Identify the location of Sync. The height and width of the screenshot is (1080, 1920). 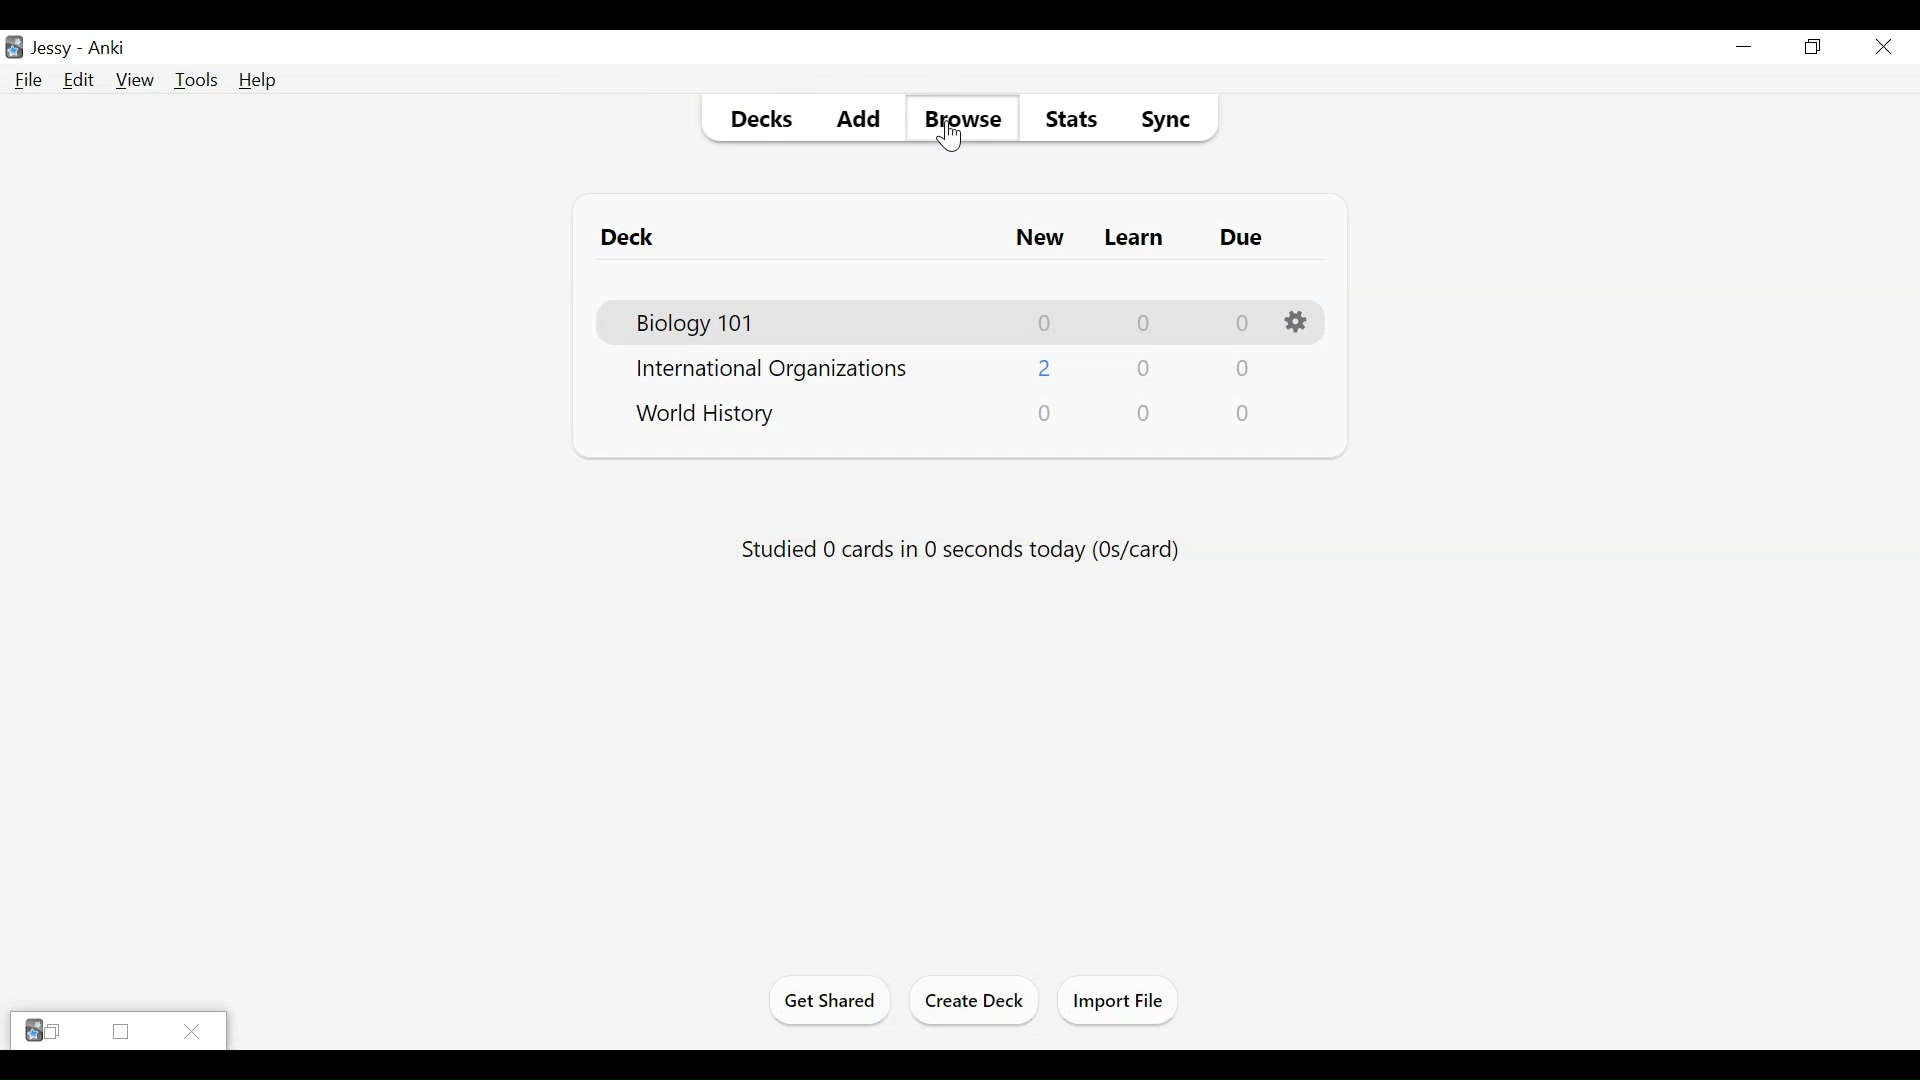
(1163, 118).